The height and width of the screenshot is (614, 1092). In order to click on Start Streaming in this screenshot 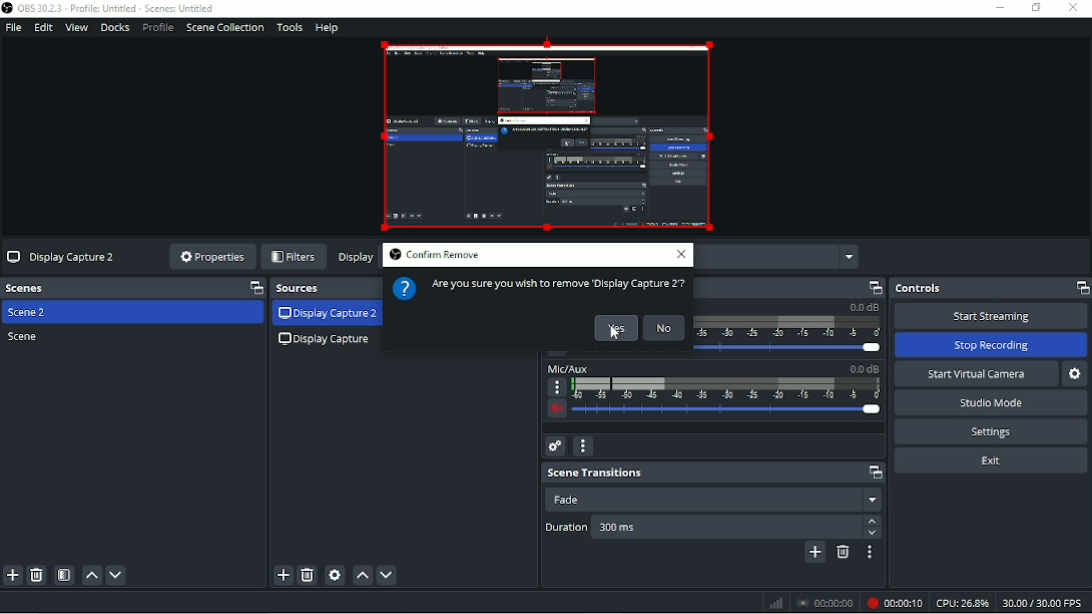, I will do `click(992, 315)`.